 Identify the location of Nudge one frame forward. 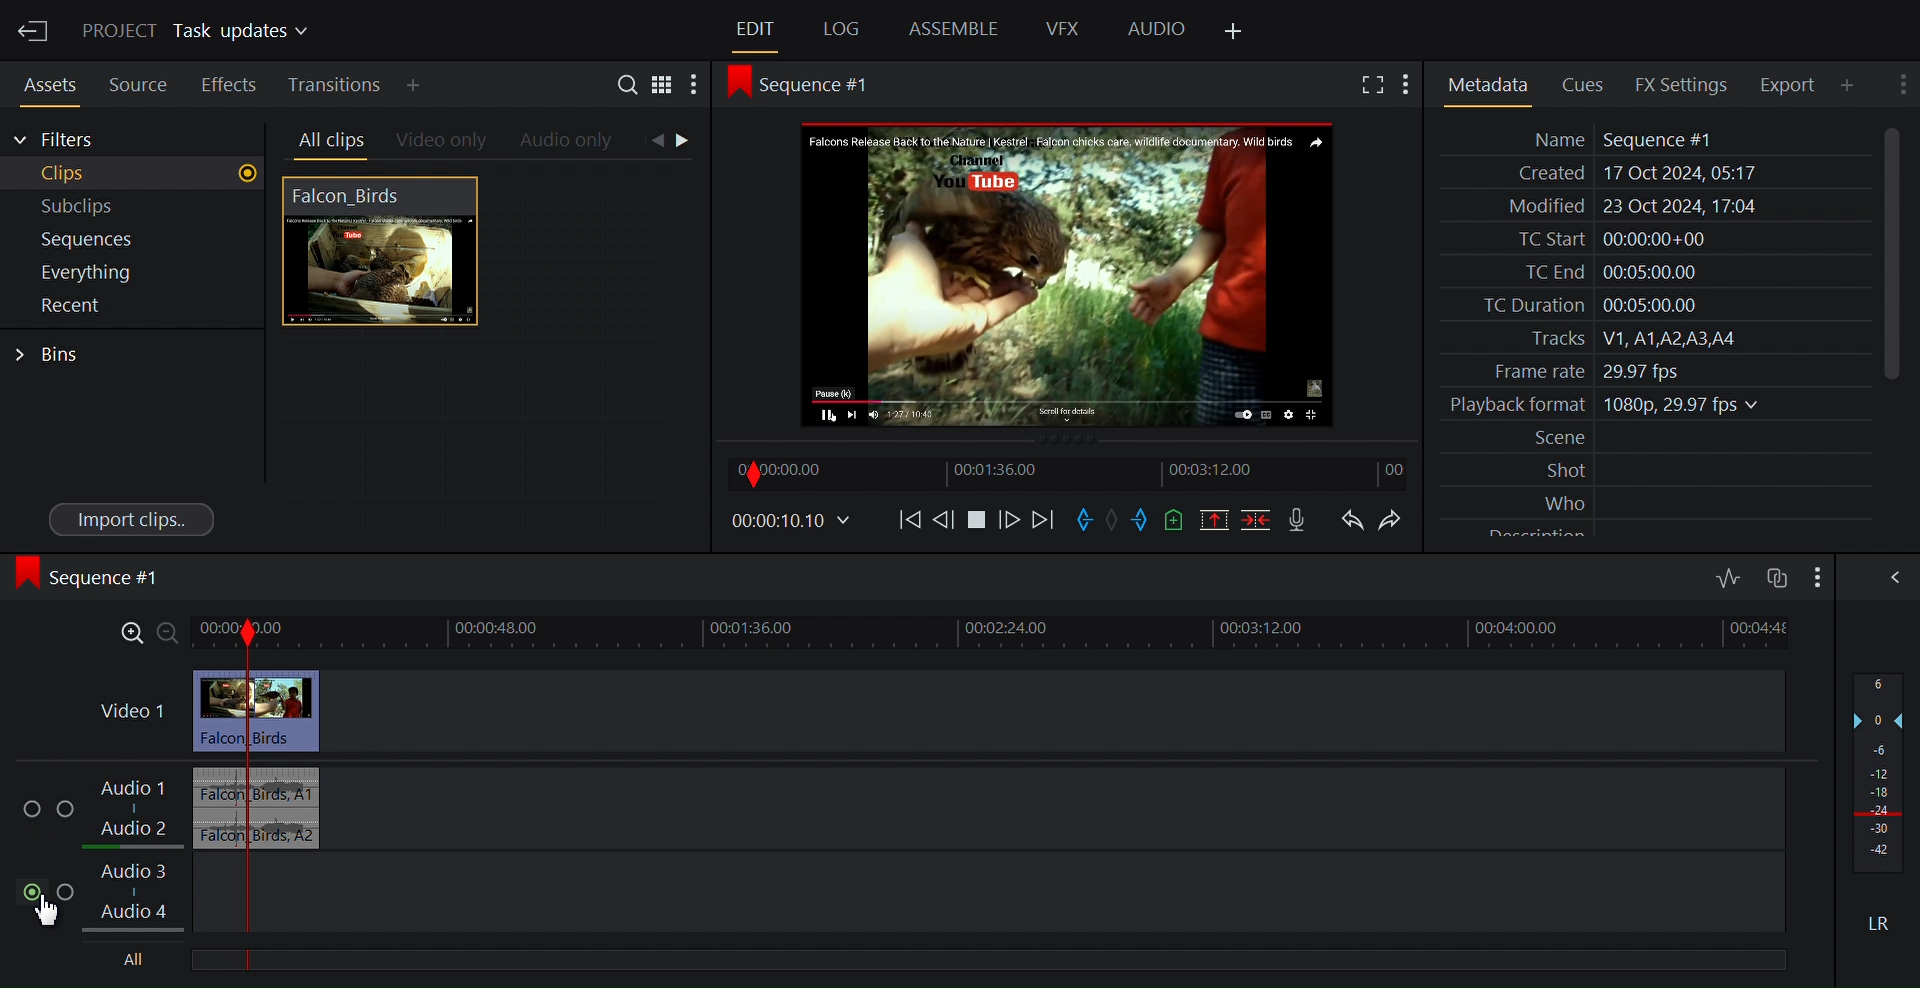
(1012, 524).